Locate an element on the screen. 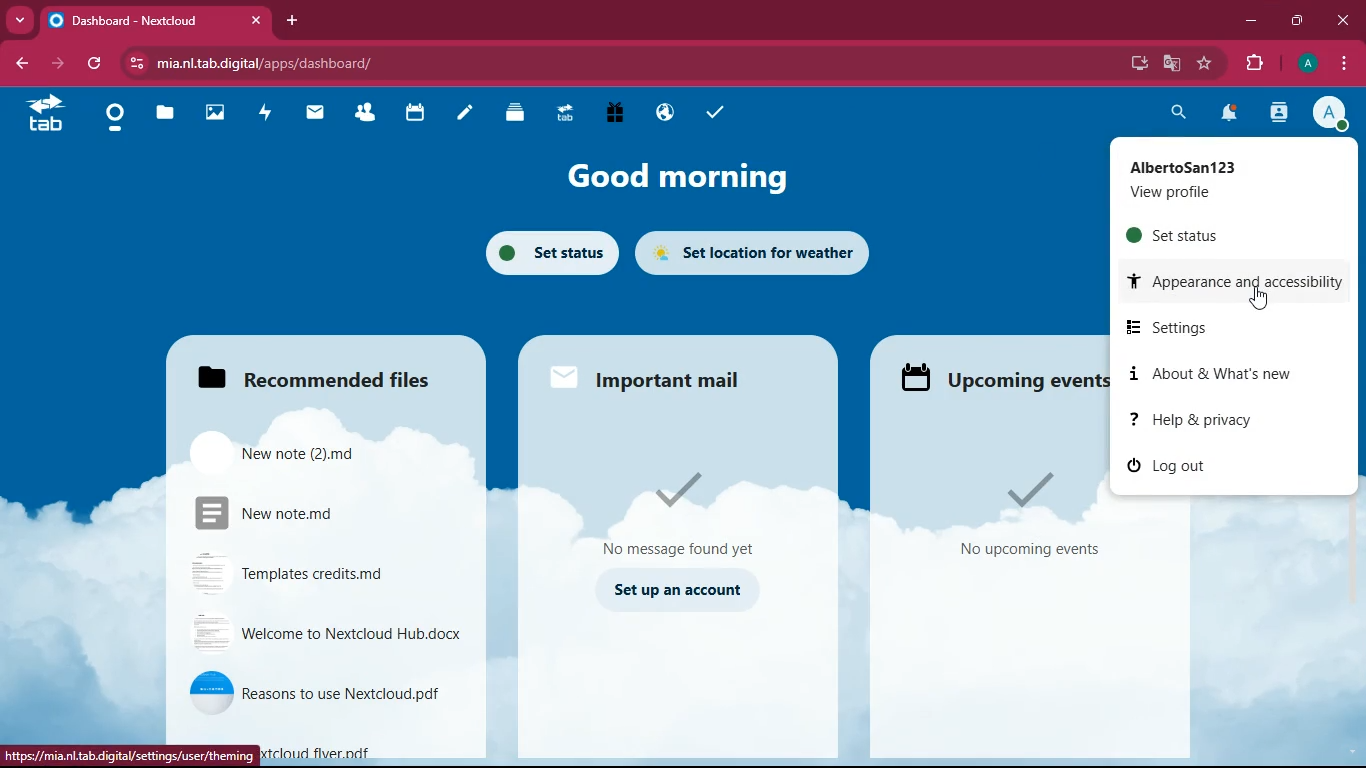  public is located at coordinates (662, 114).